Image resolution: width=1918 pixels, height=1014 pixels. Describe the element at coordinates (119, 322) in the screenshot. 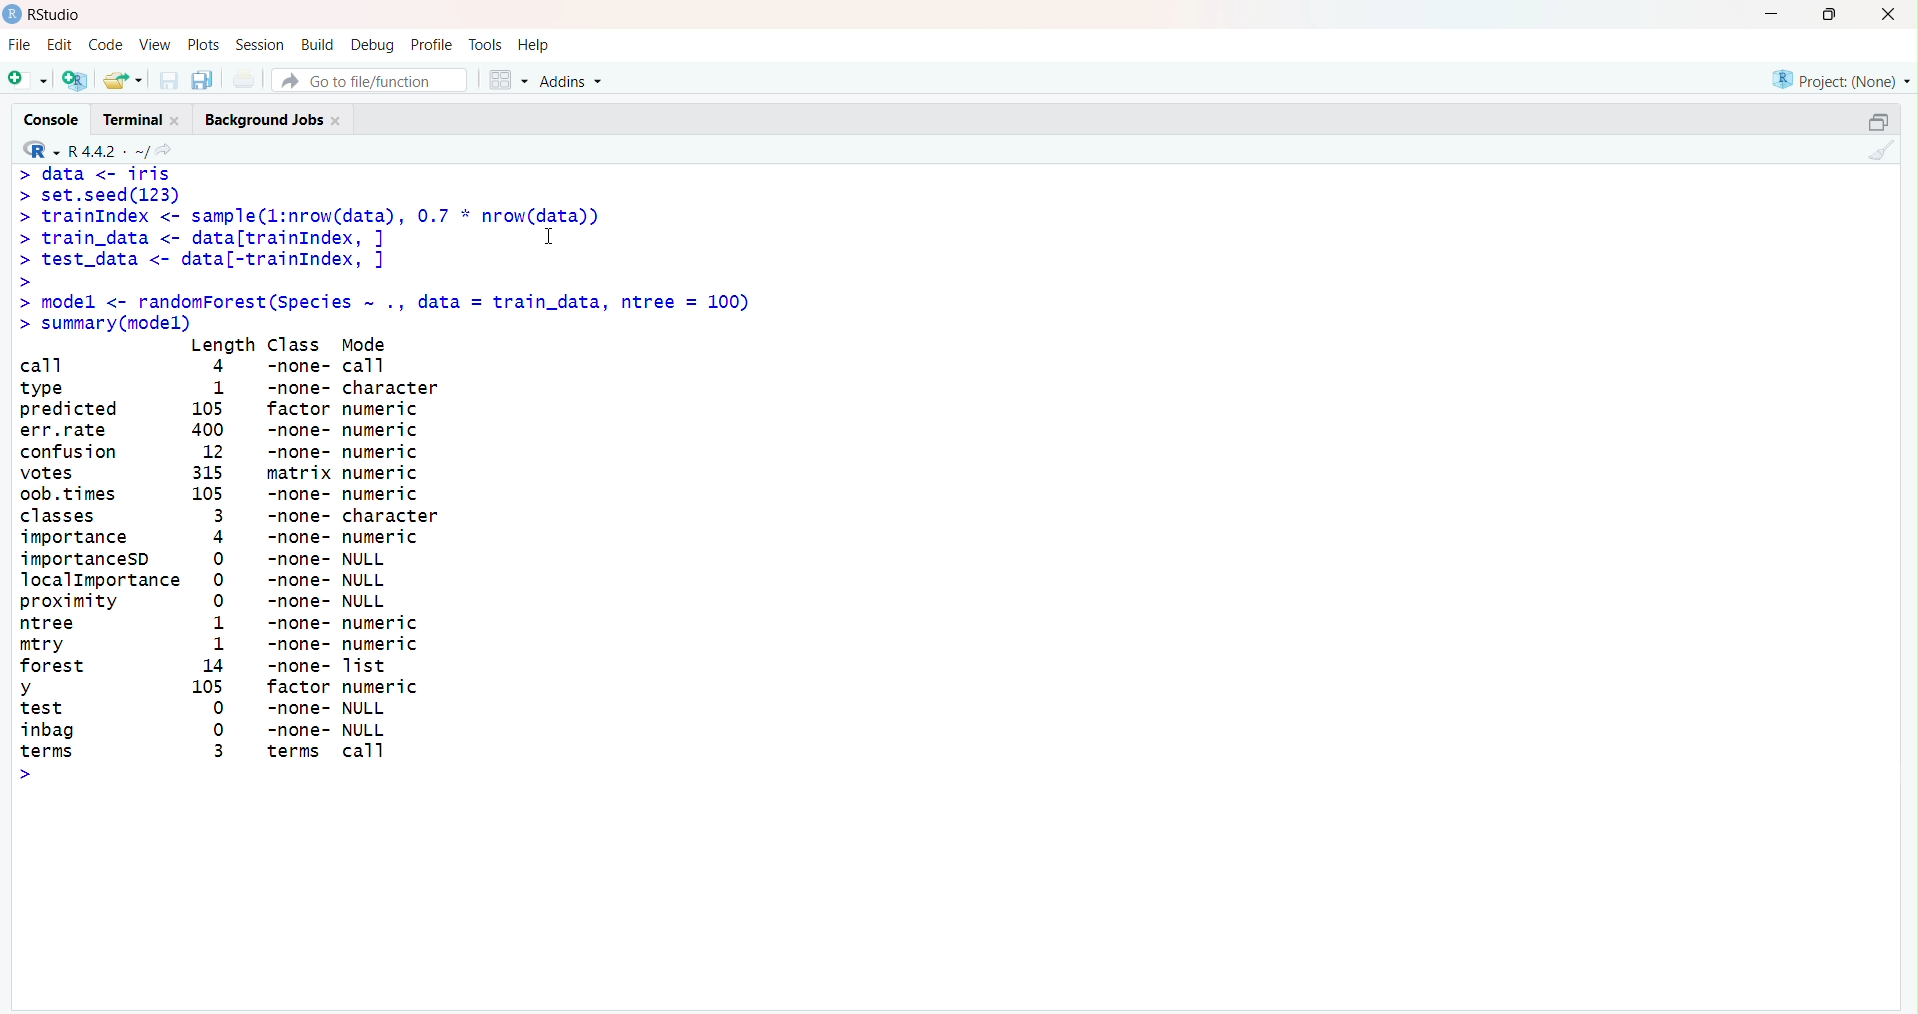

I see `Summary (model)` at that location.